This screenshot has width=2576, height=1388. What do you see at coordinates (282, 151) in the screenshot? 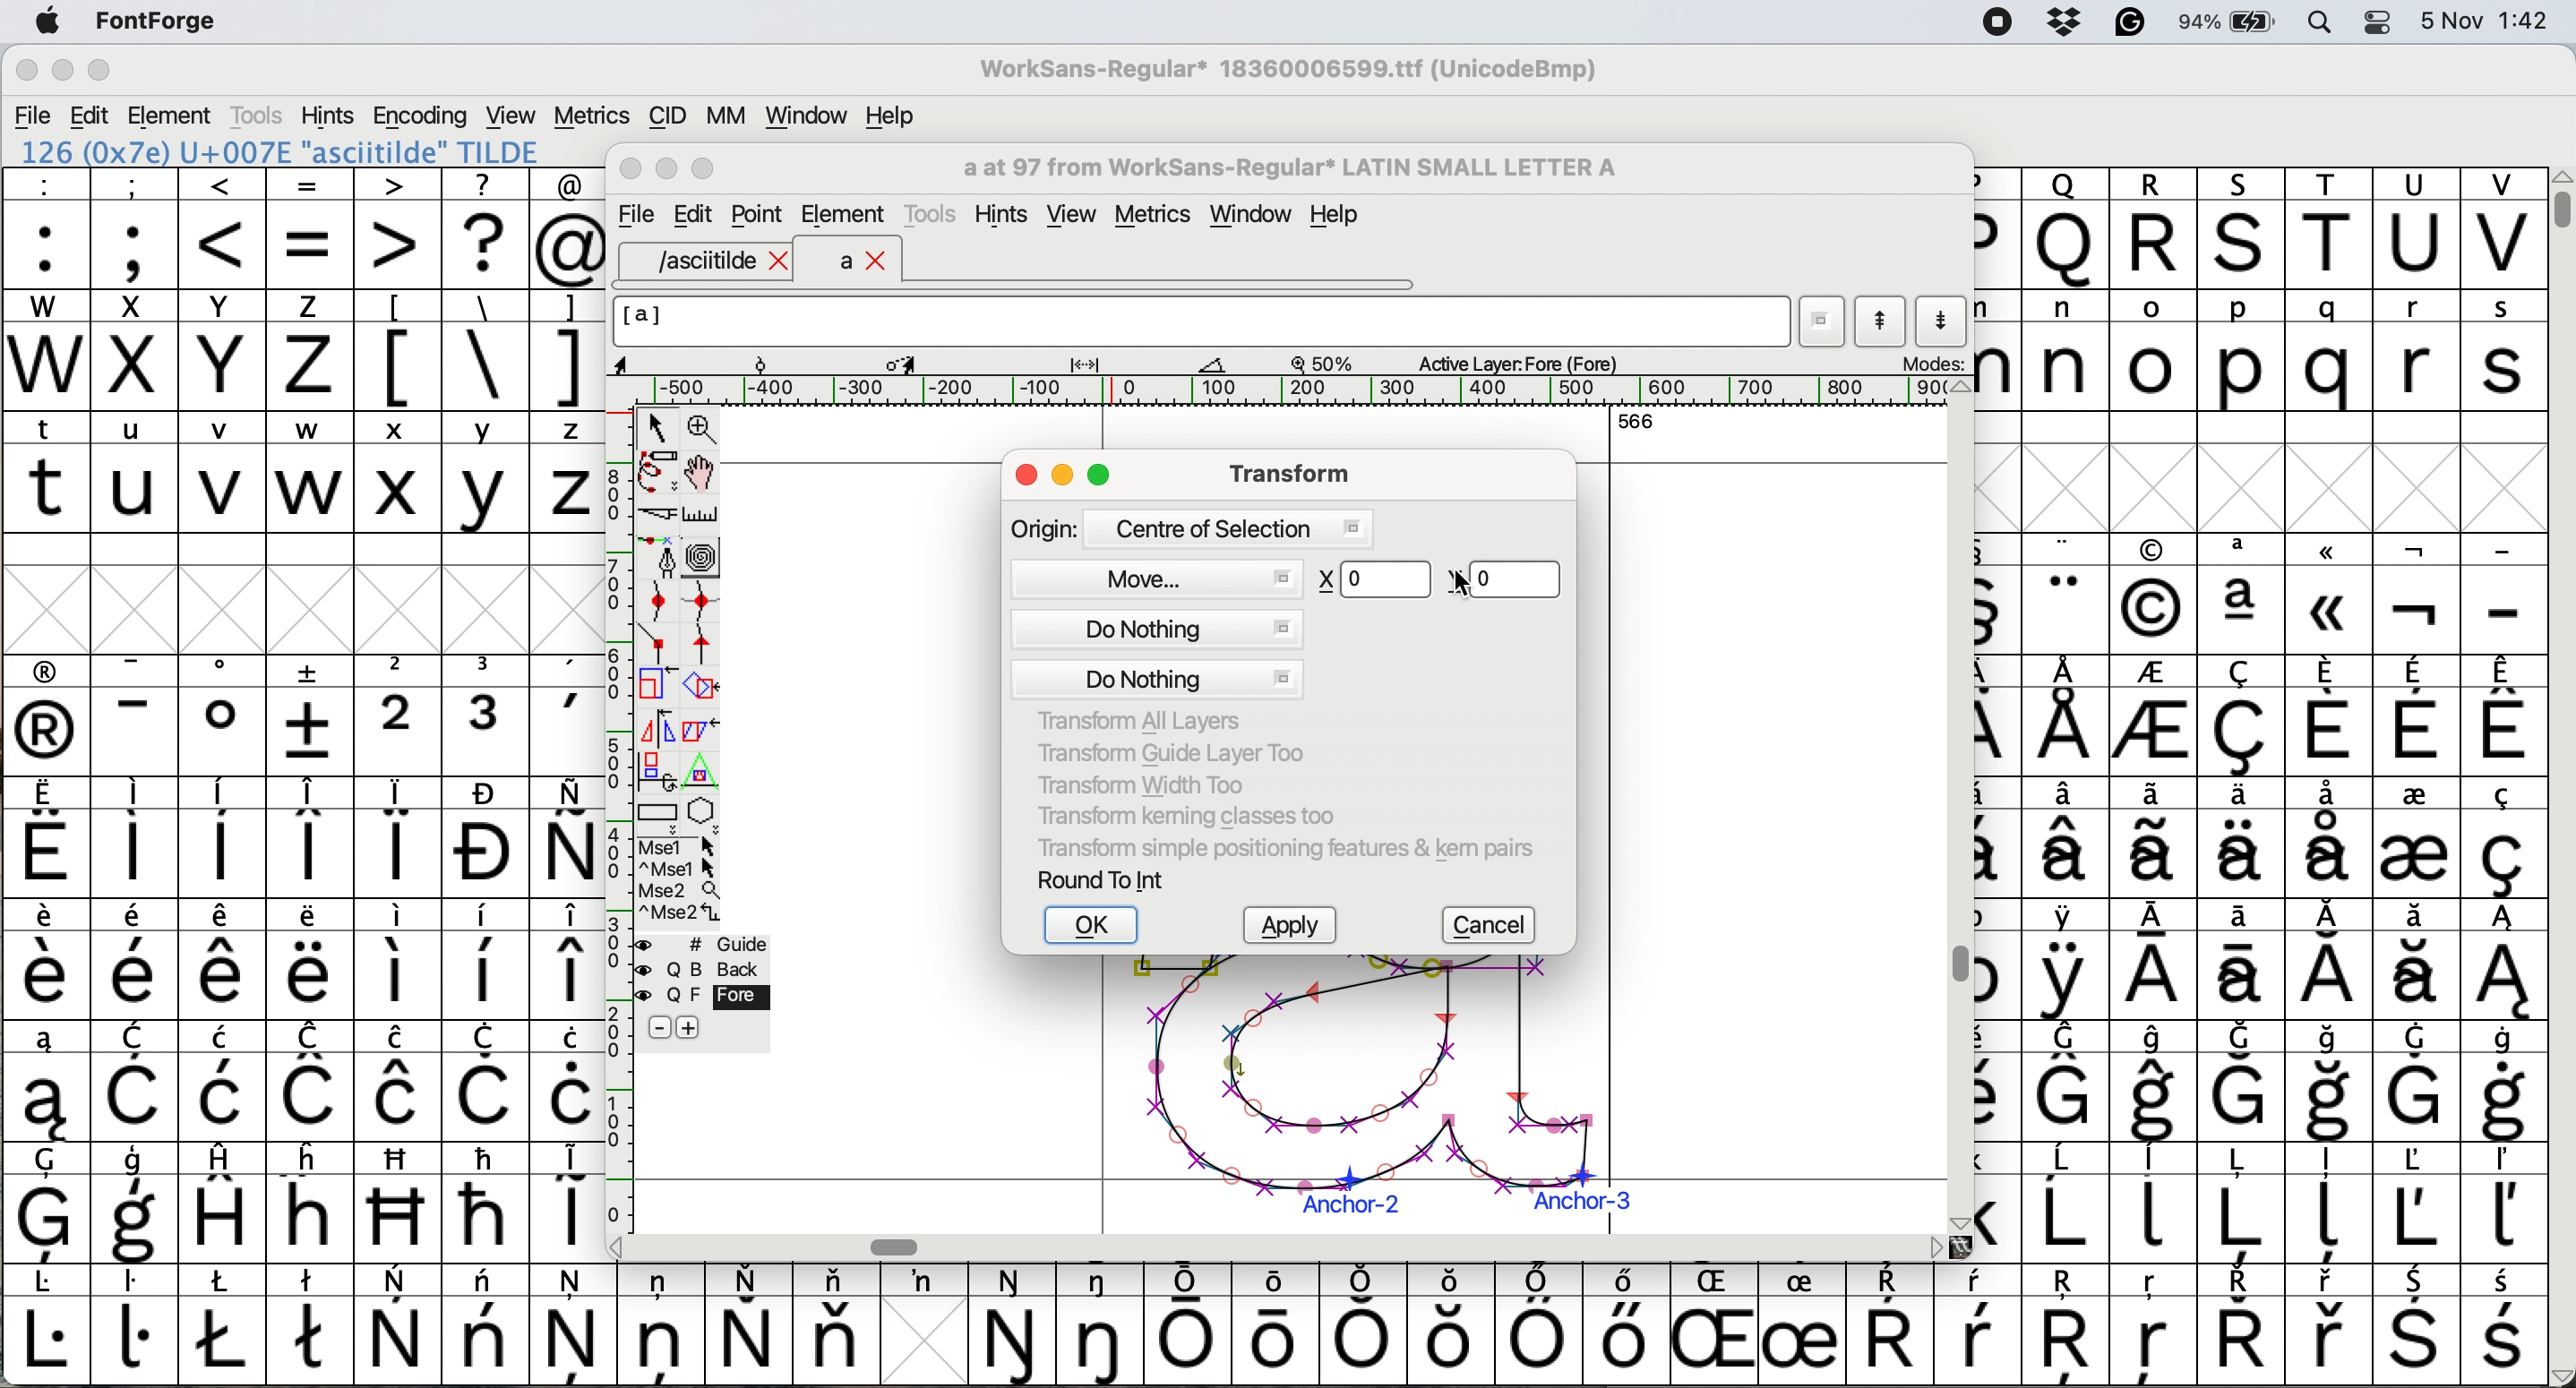
I see `126 (0x7e) U+007E "asciitilde" TILDE` at bounding box center [282, 151].